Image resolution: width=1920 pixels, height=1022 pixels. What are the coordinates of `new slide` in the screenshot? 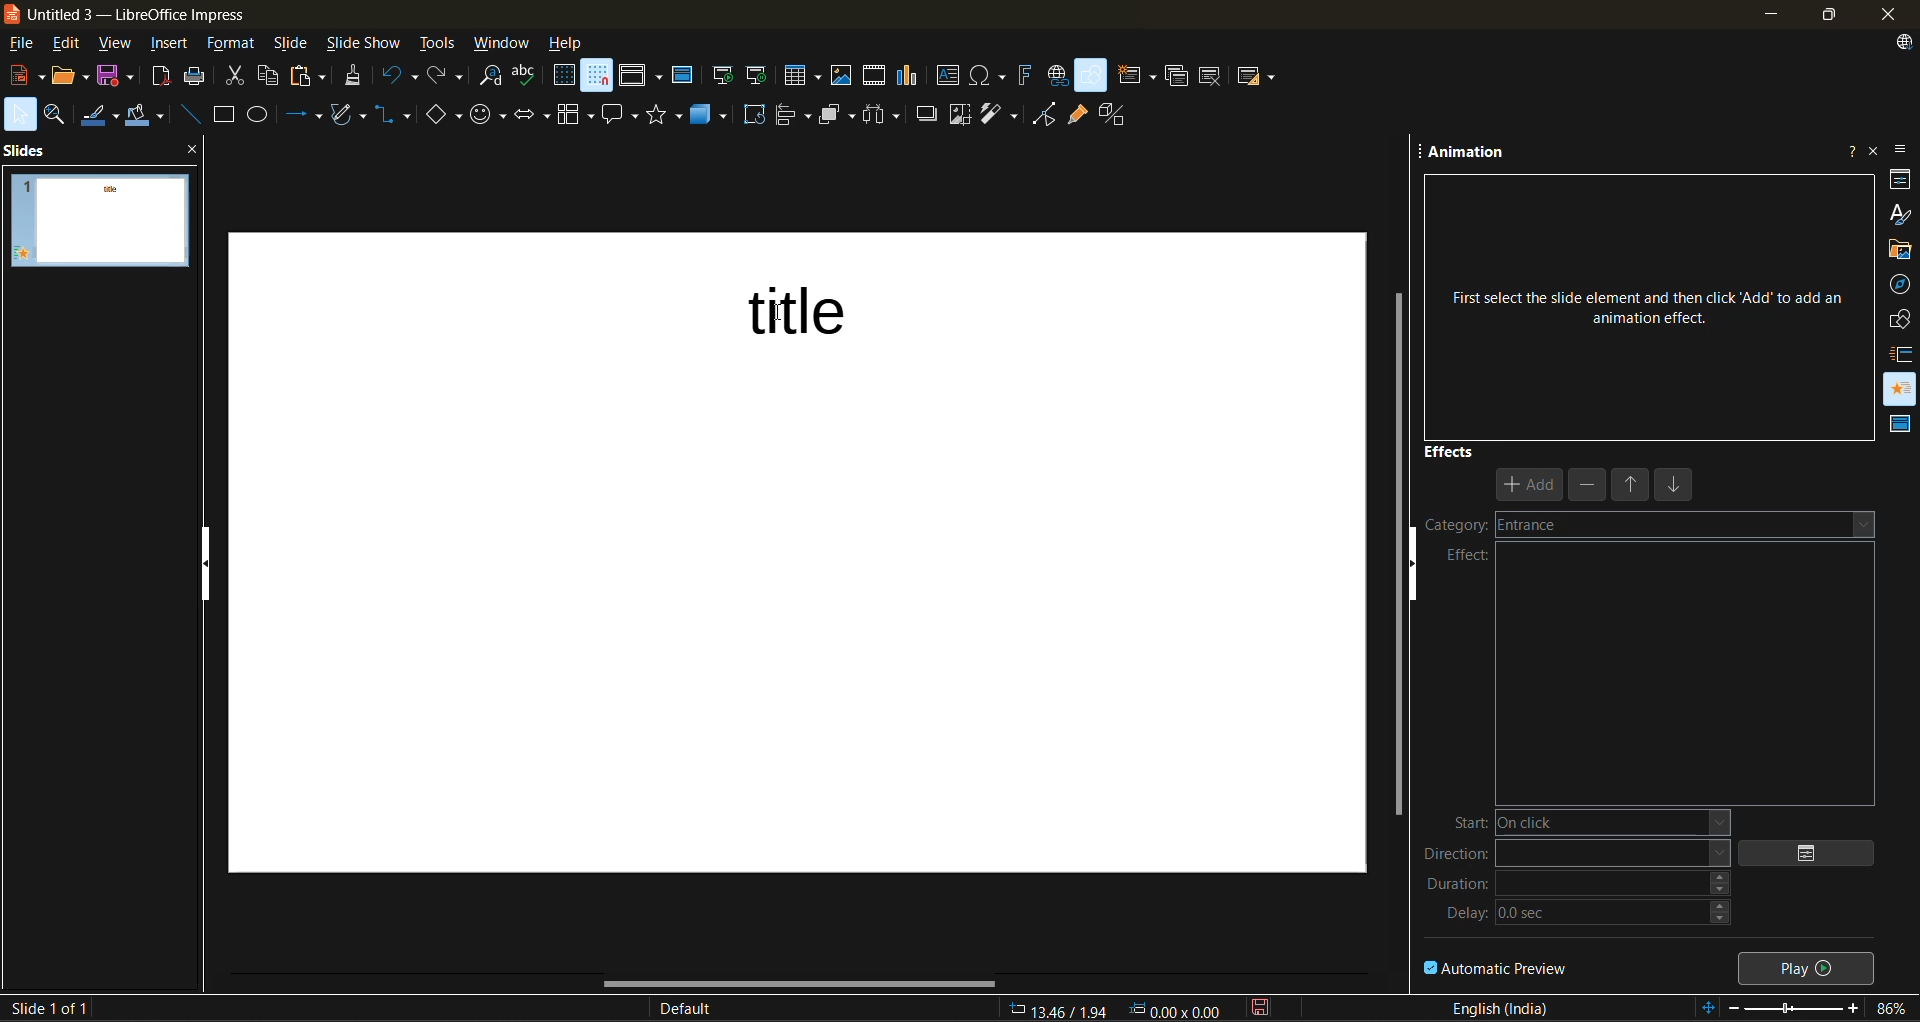 It's located at (1135, 78).